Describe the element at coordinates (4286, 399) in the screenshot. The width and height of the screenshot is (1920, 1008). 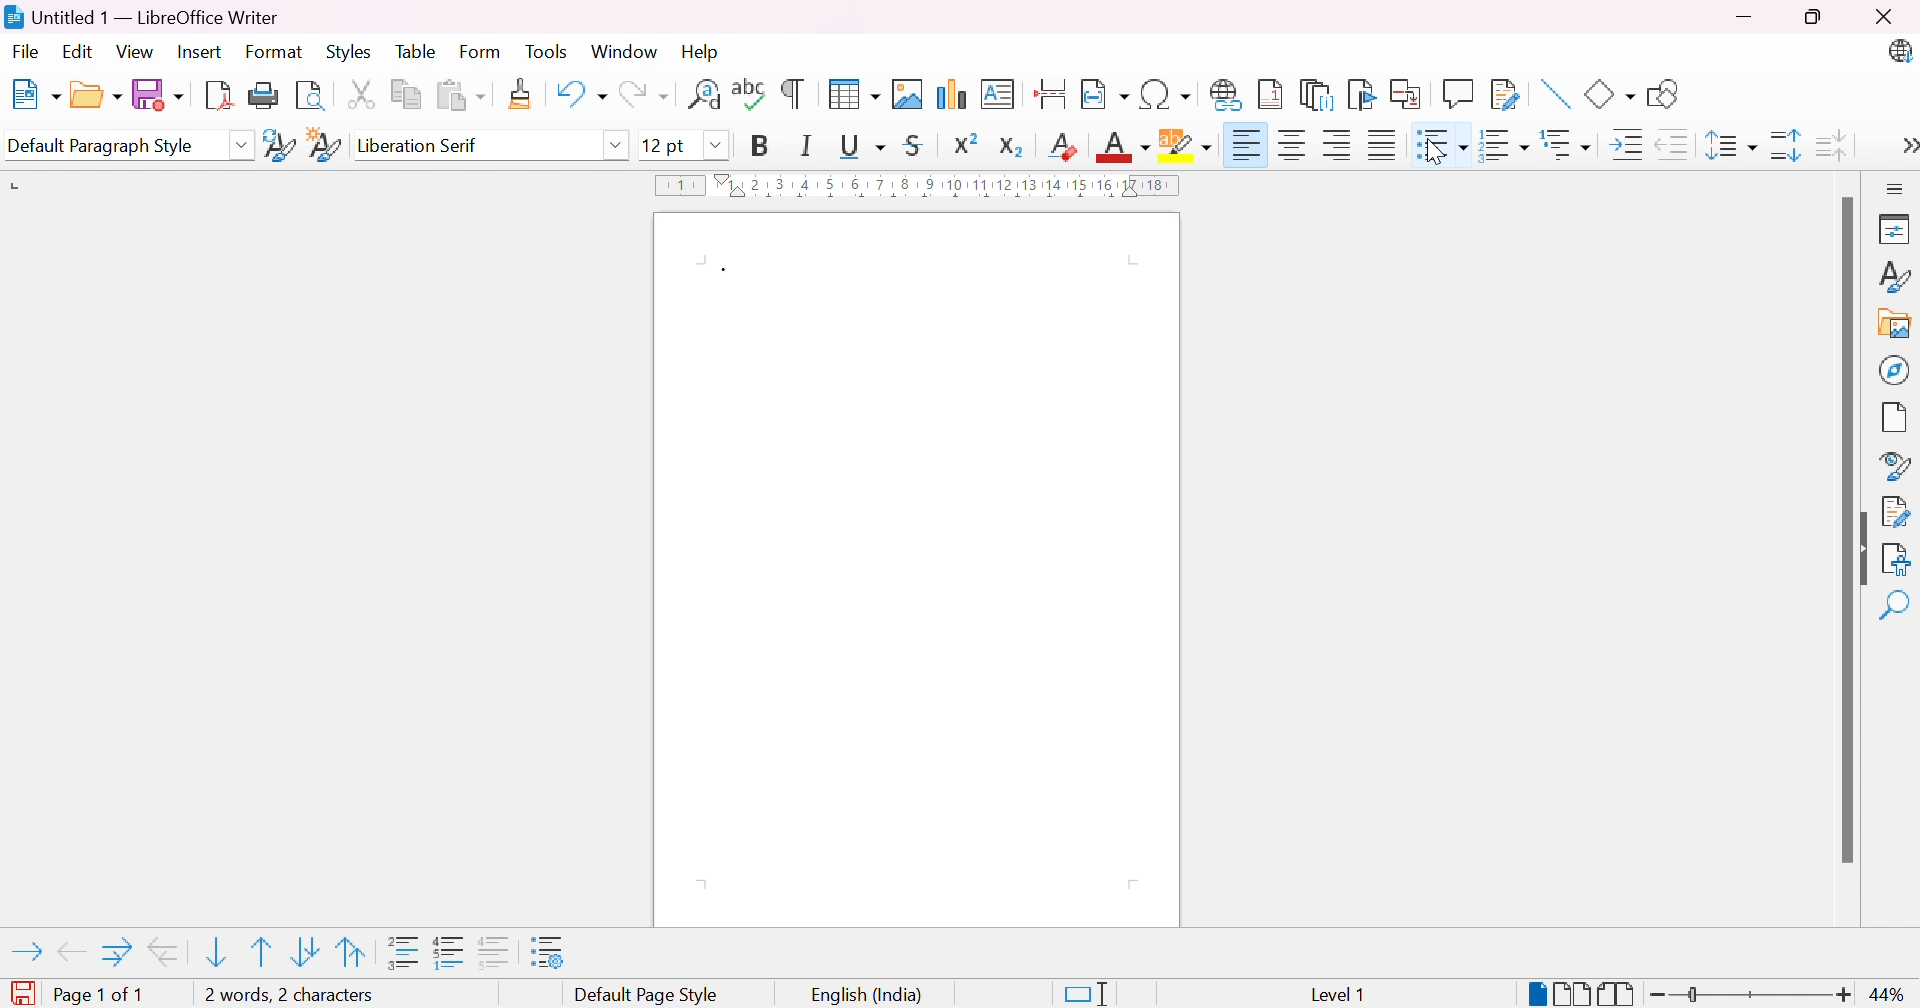
I see `Toggle unordered list` at that location.